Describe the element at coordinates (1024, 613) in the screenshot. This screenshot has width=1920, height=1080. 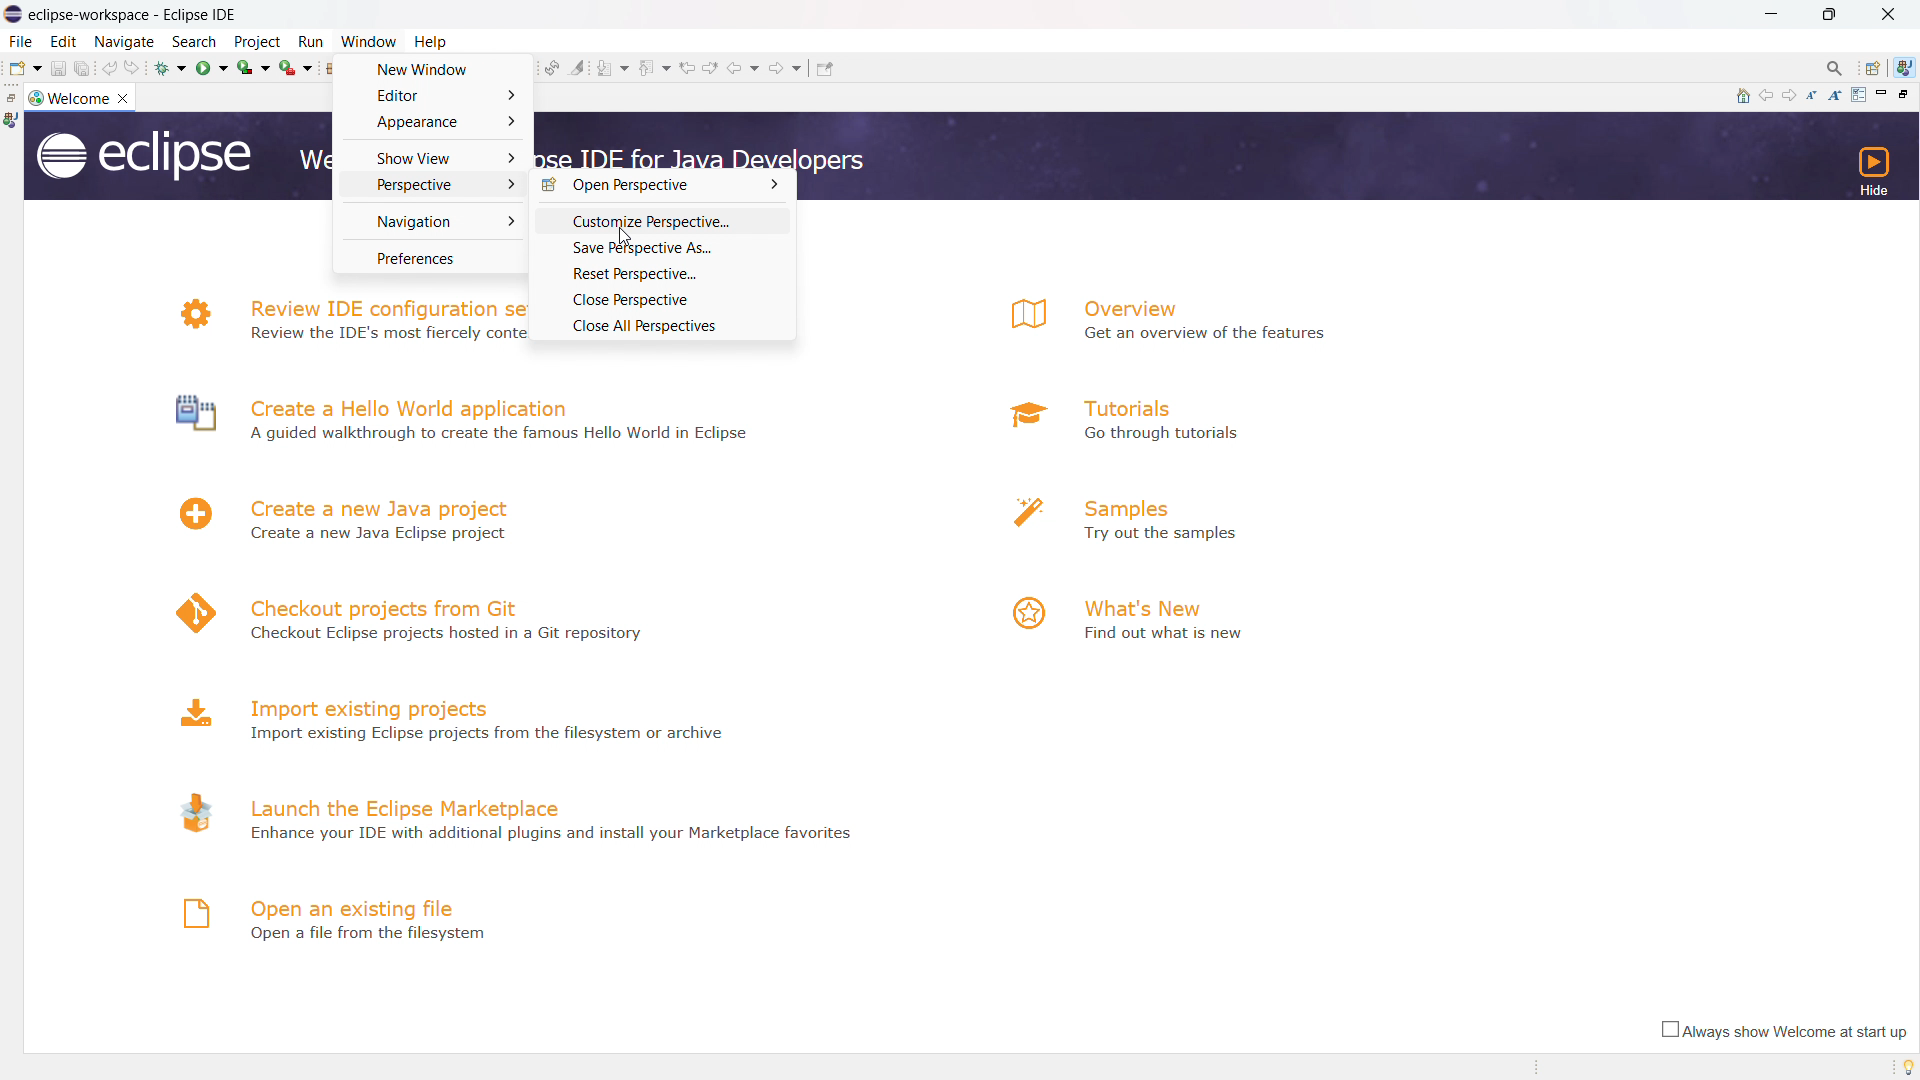
I see `logo` at that location.